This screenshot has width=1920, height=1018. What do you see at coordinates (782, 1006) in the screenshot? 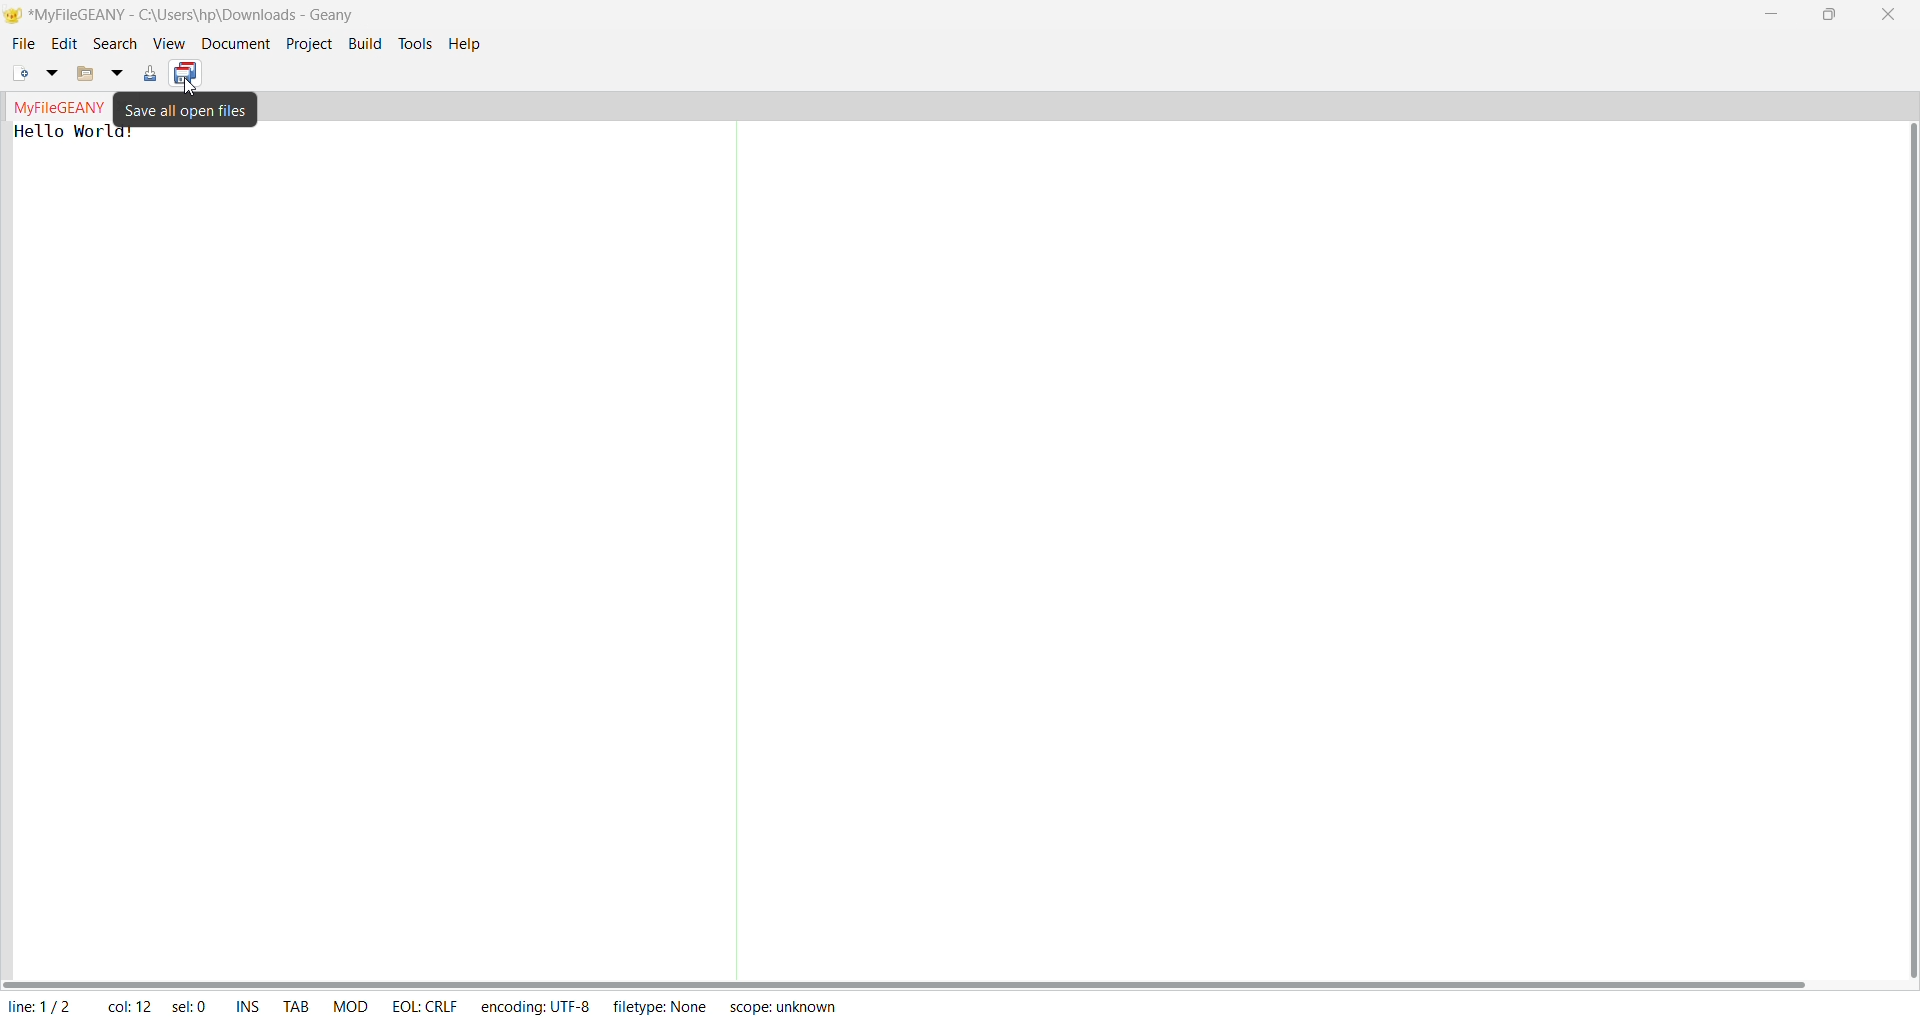
I see `Scope Unknown` at bounding box center [782, 1006].